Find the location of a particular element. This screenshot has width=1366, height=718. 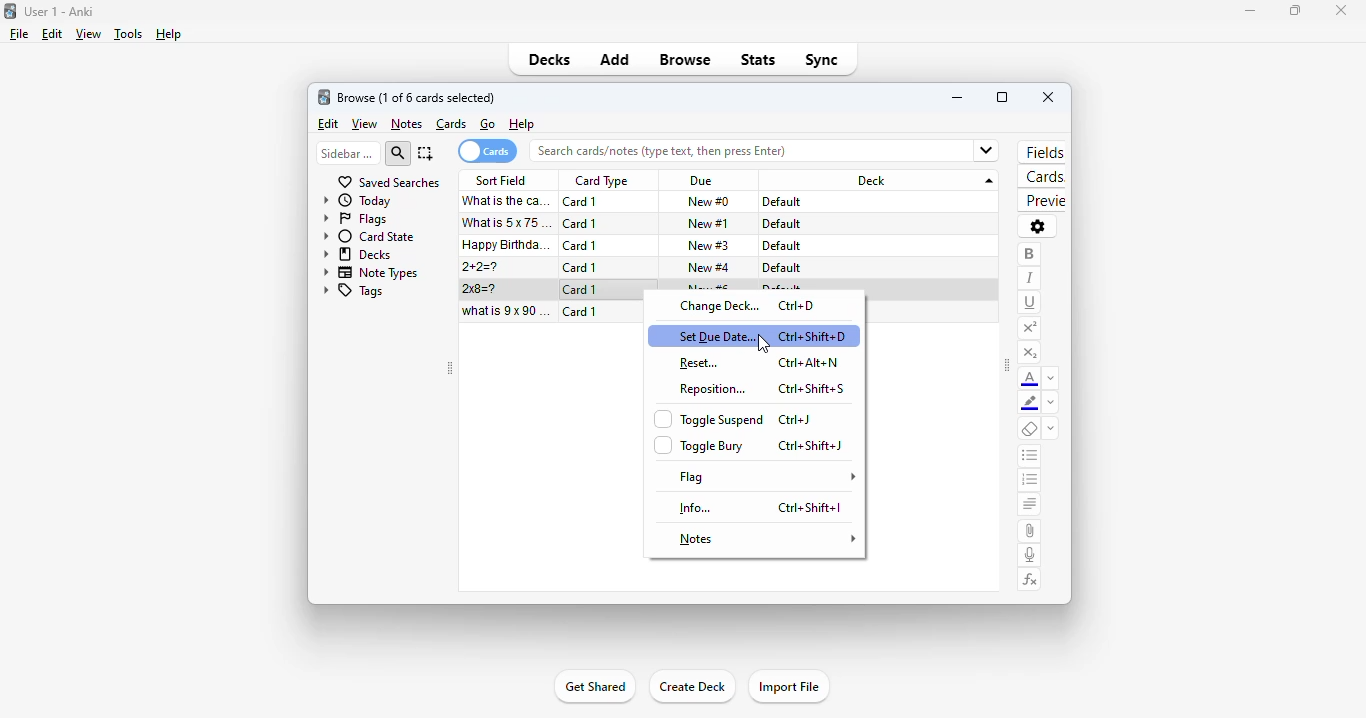

card 1 is located at coordinates (581, 245).